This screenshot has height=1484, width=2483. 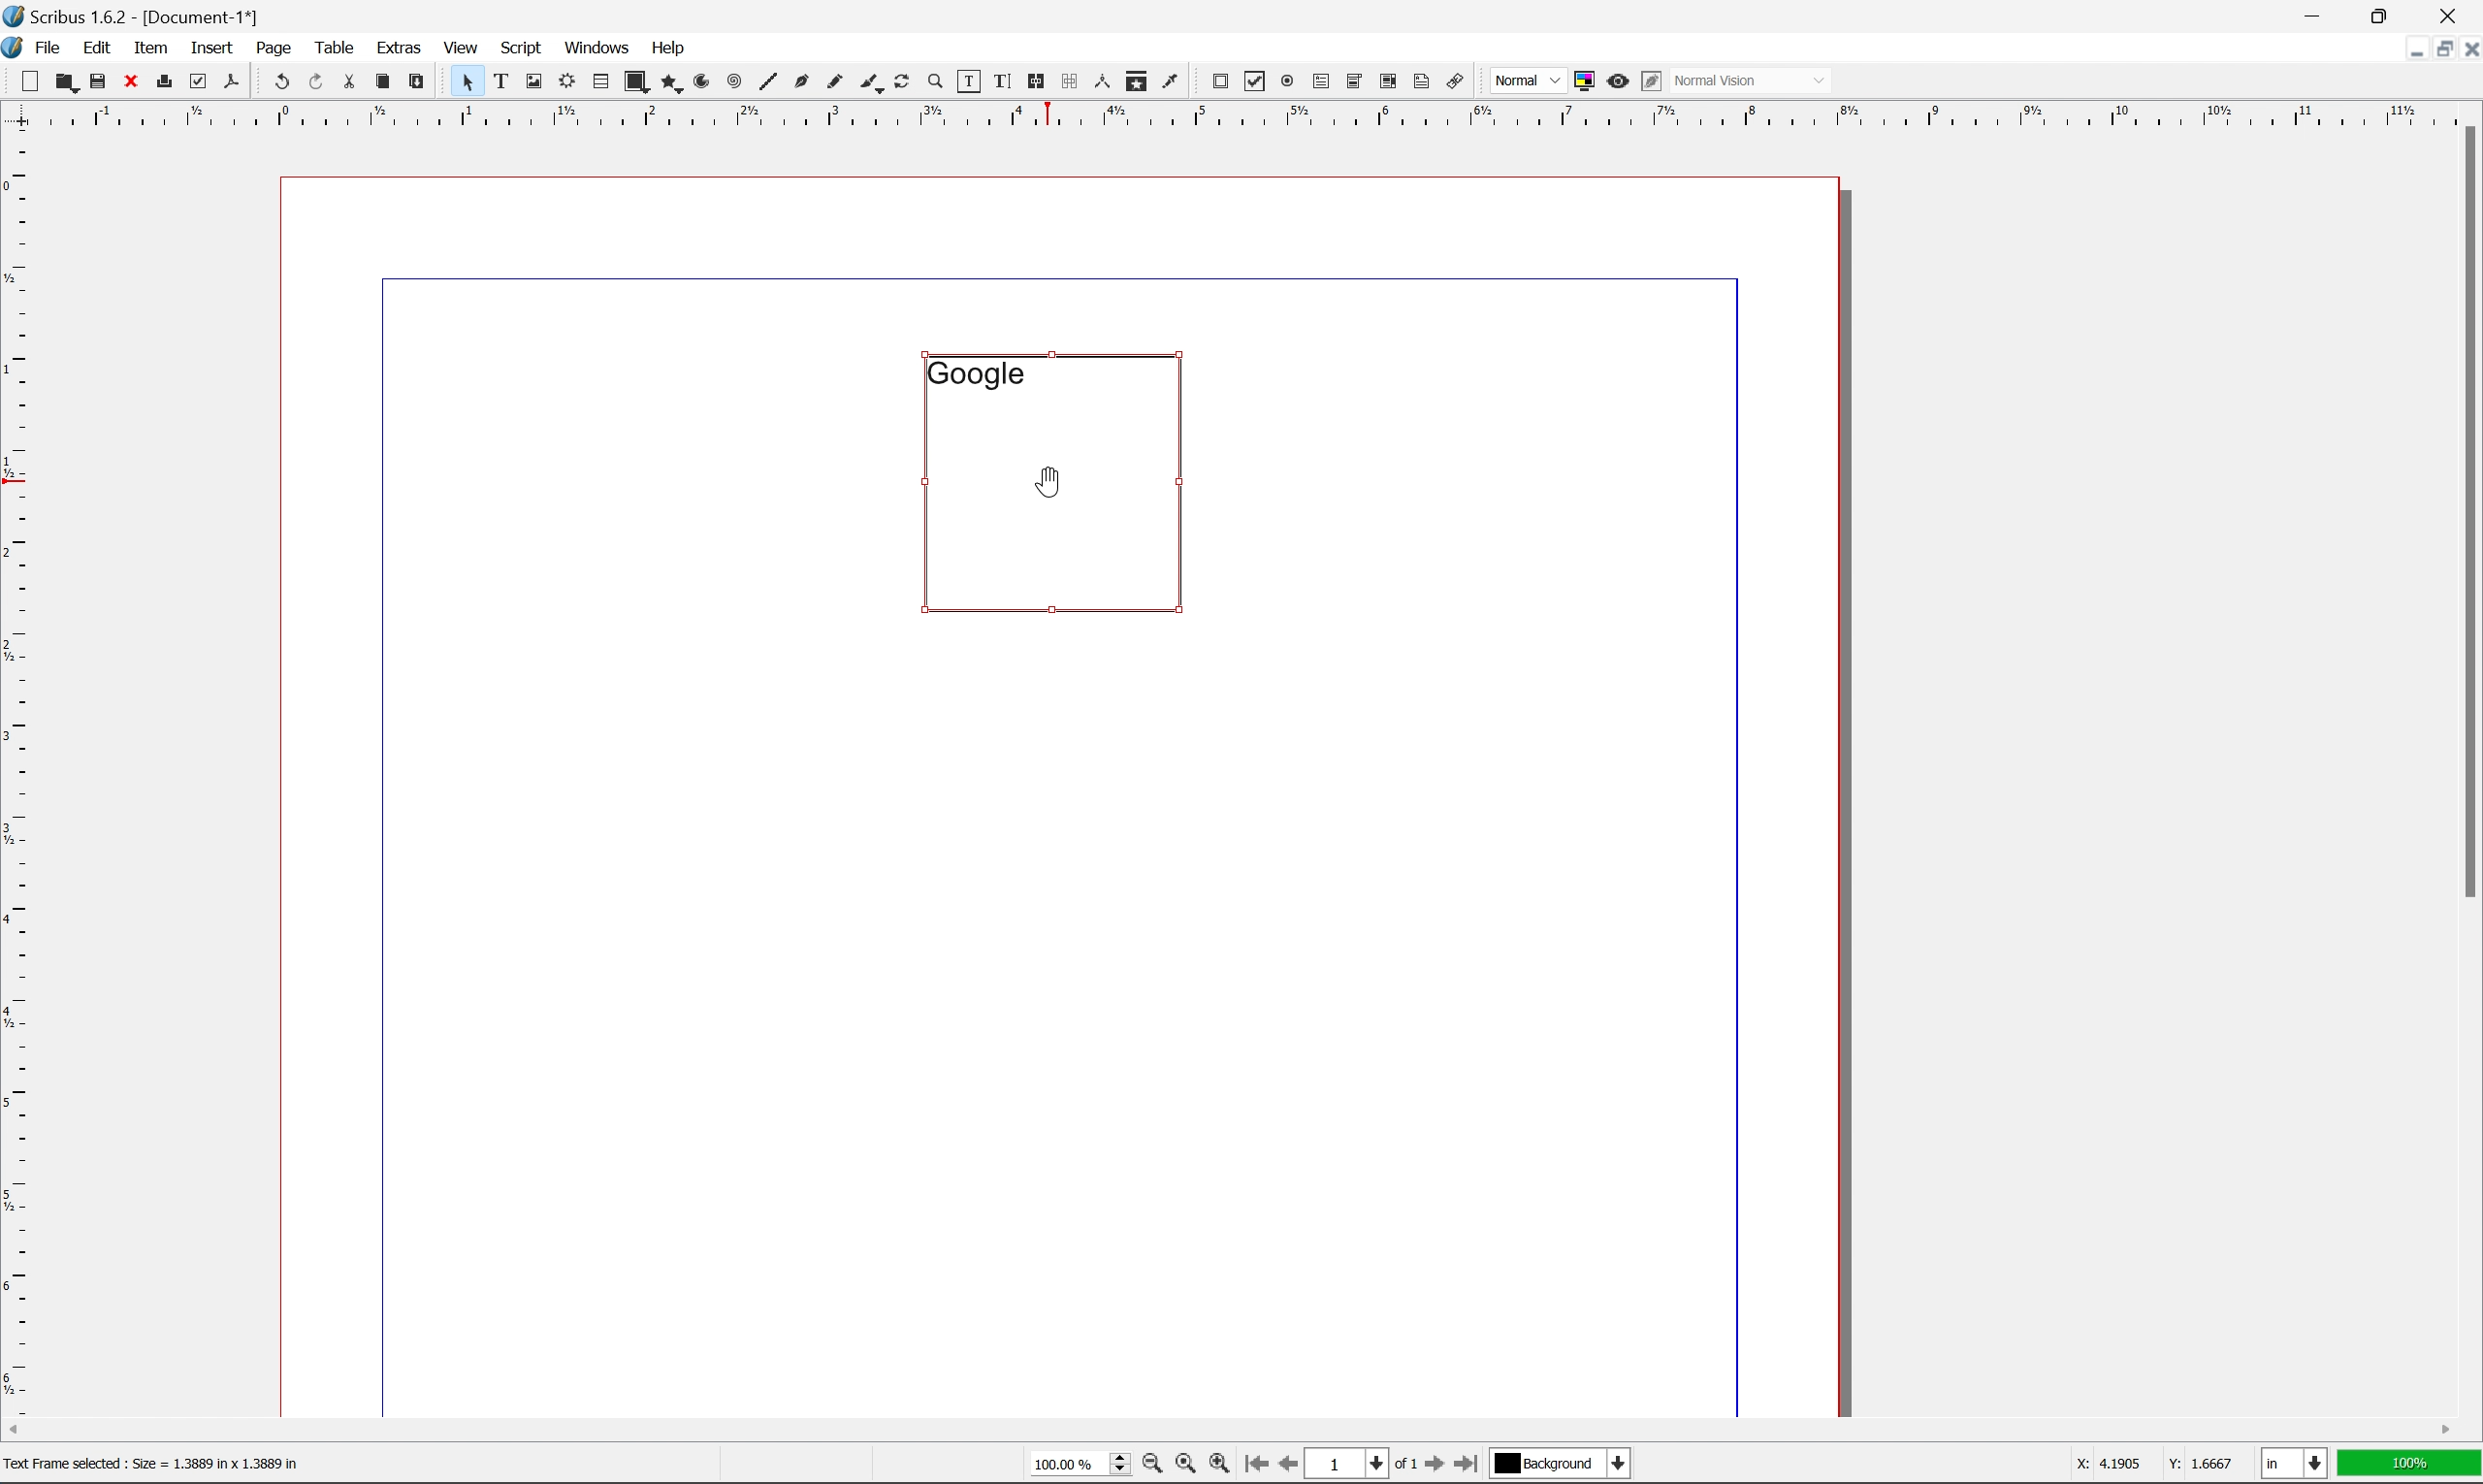 I want to click on 100%, so click(x=2410, y=1464).